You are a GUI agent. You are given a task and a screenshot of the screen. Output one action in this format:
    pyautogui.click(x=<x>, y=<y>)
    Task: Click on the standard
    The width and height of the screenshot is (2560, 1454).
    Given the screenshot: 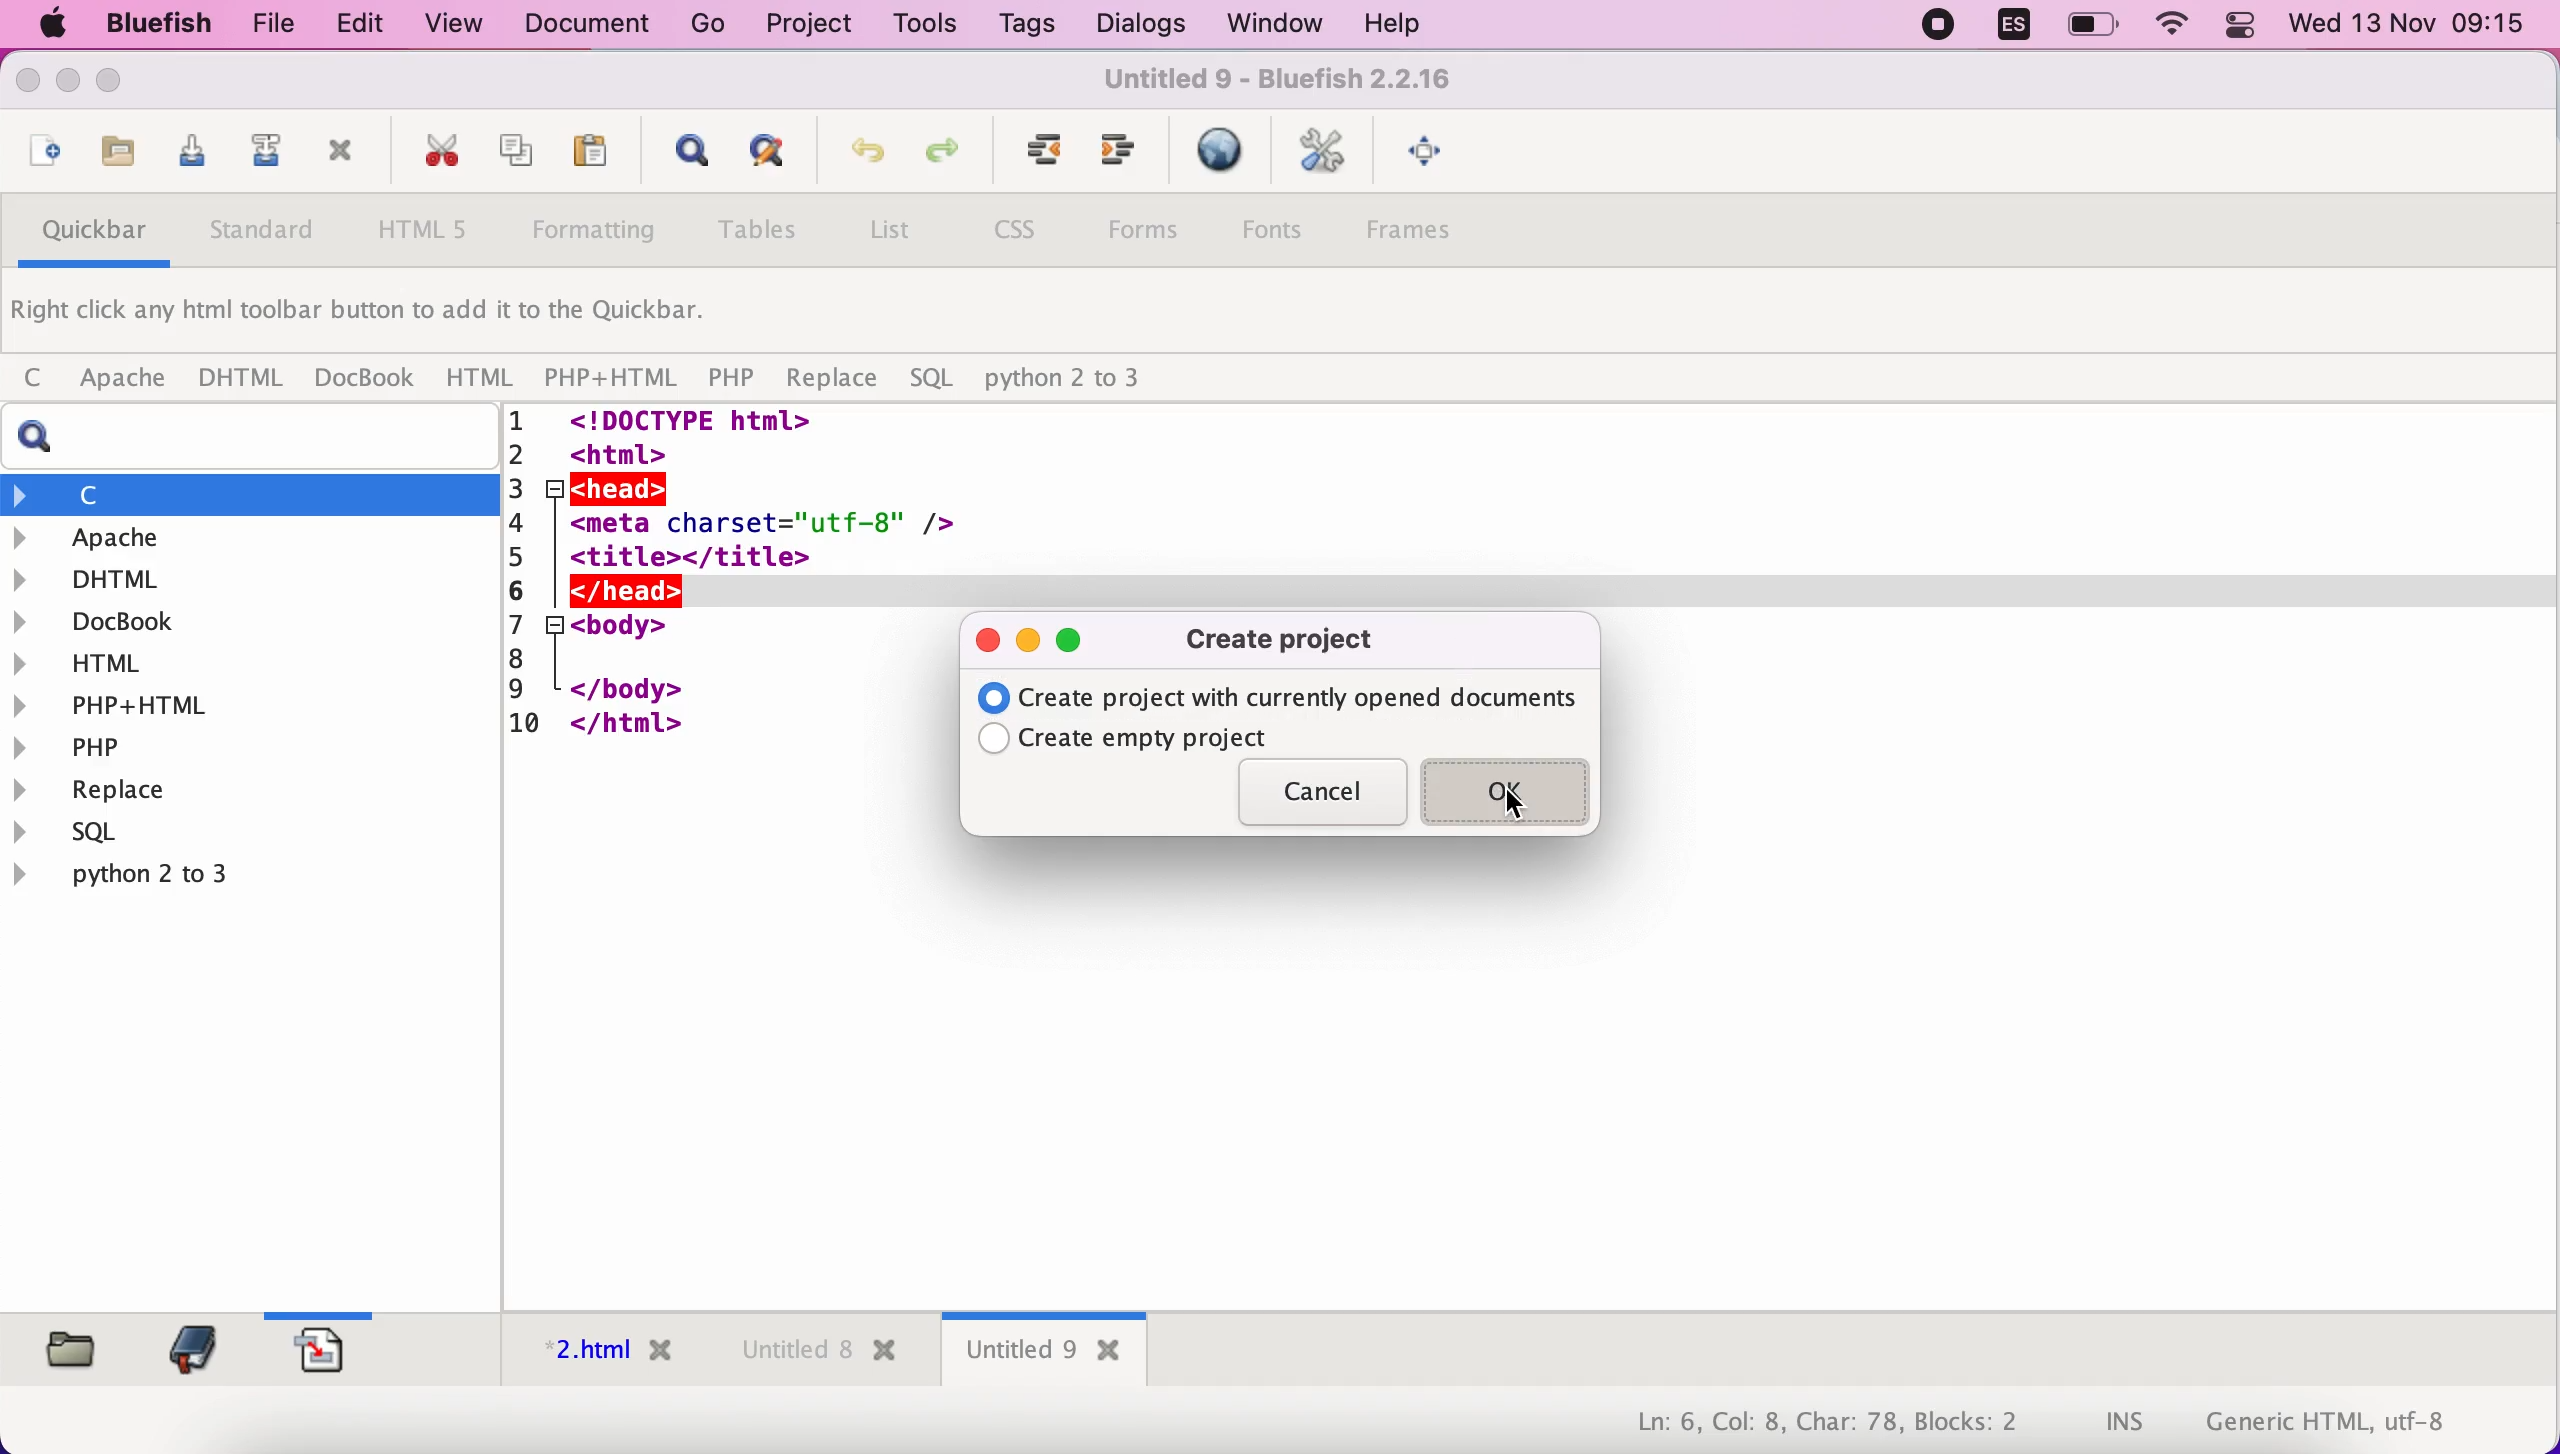 What is the action you would take?
    pyautogui.click(x=264, y=235)
    